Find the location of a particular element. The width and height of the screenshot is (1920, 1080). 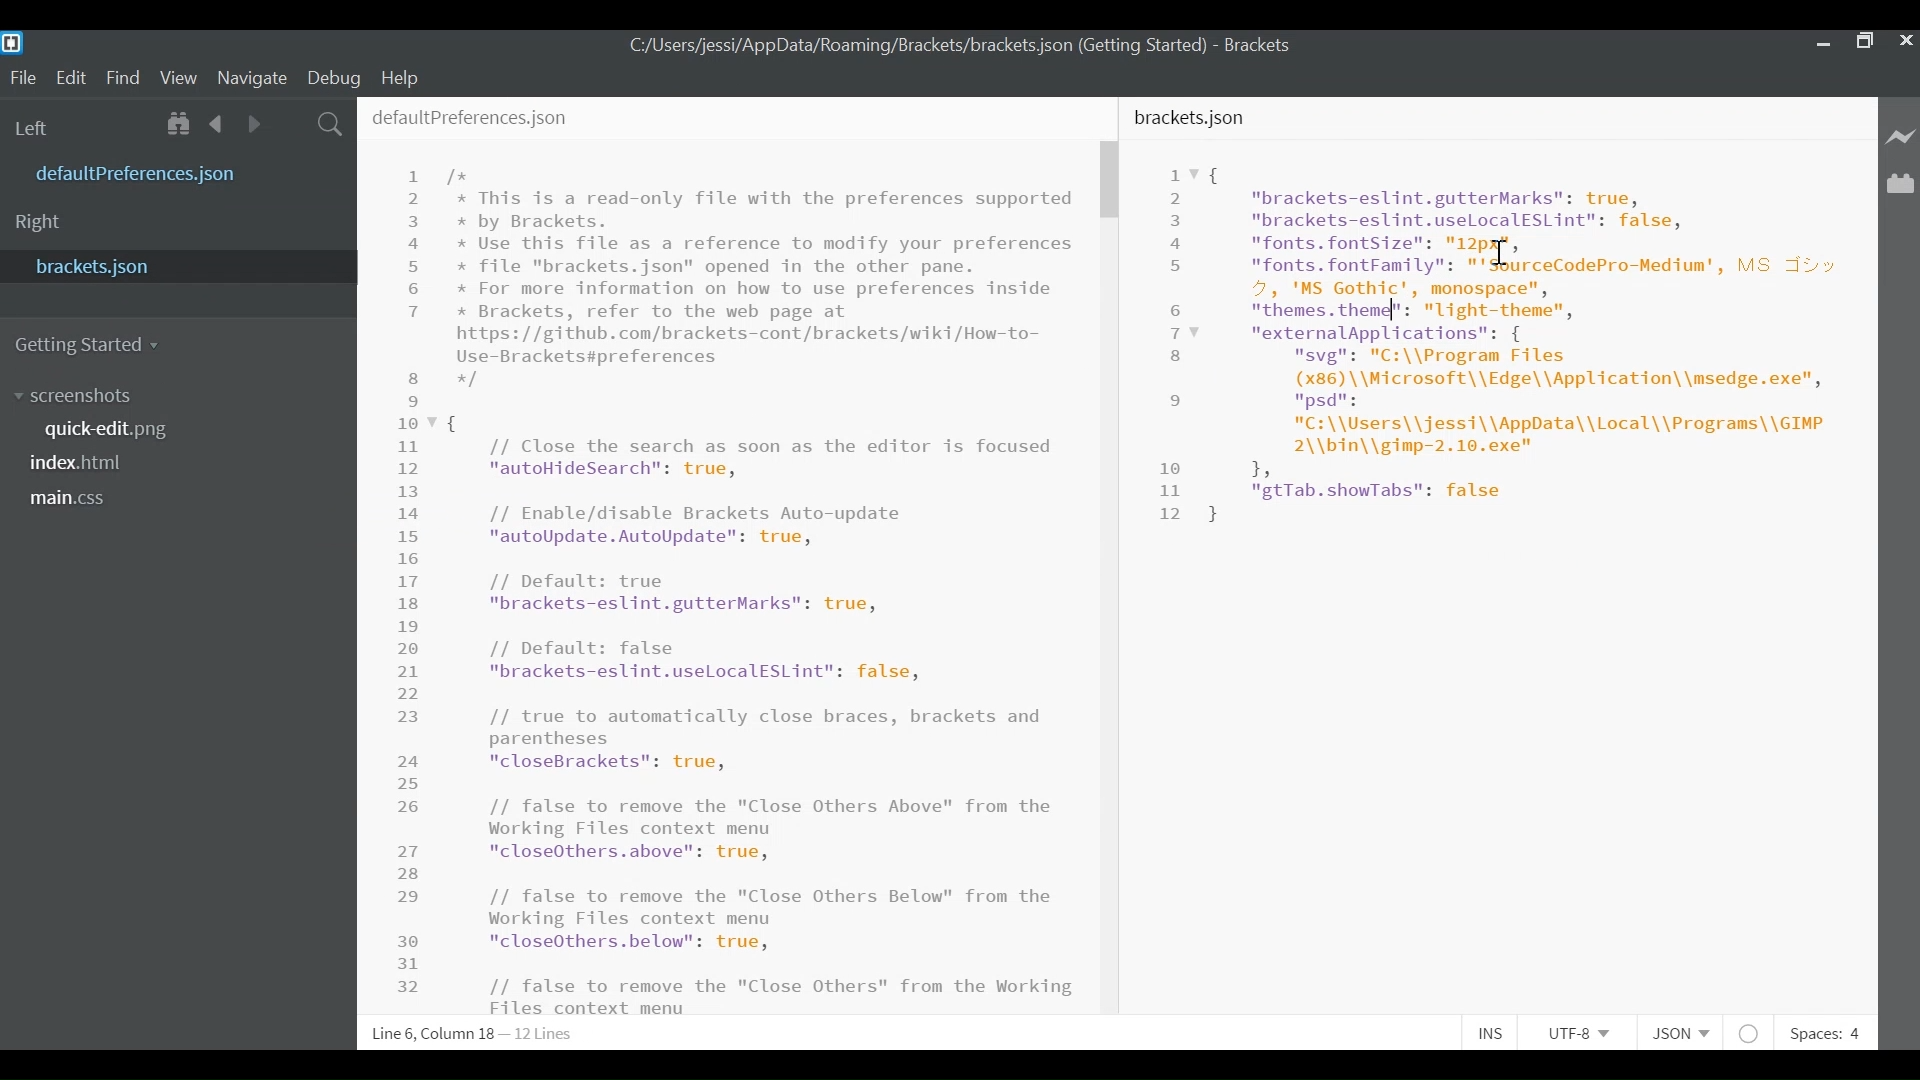

No lintel available for JSON is located at coordinates (1750, 1031).